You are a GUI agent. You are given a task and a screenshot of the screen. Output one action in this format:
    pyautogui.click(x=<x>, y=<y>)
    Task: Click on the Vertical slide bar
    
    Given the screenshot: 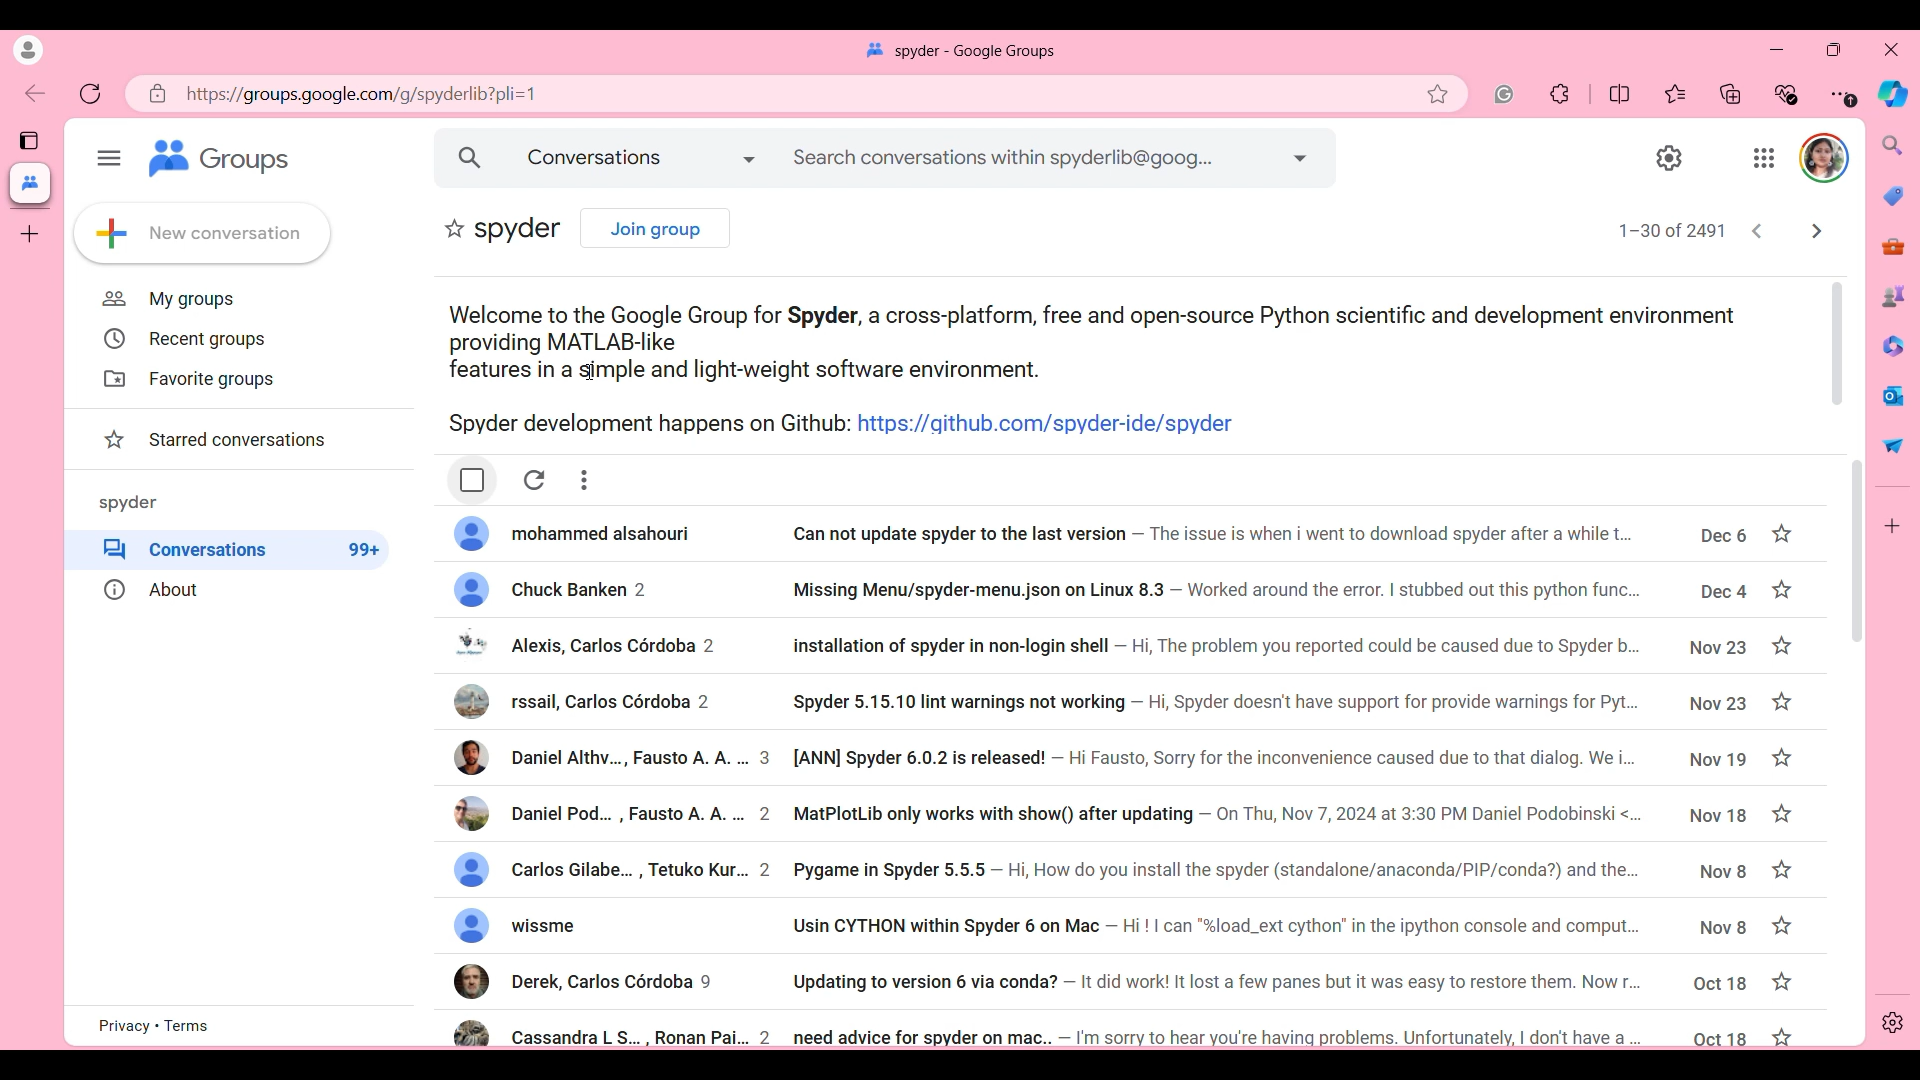 What is the action you would take?
    pyautogui.click(x=1838, y=343)
    